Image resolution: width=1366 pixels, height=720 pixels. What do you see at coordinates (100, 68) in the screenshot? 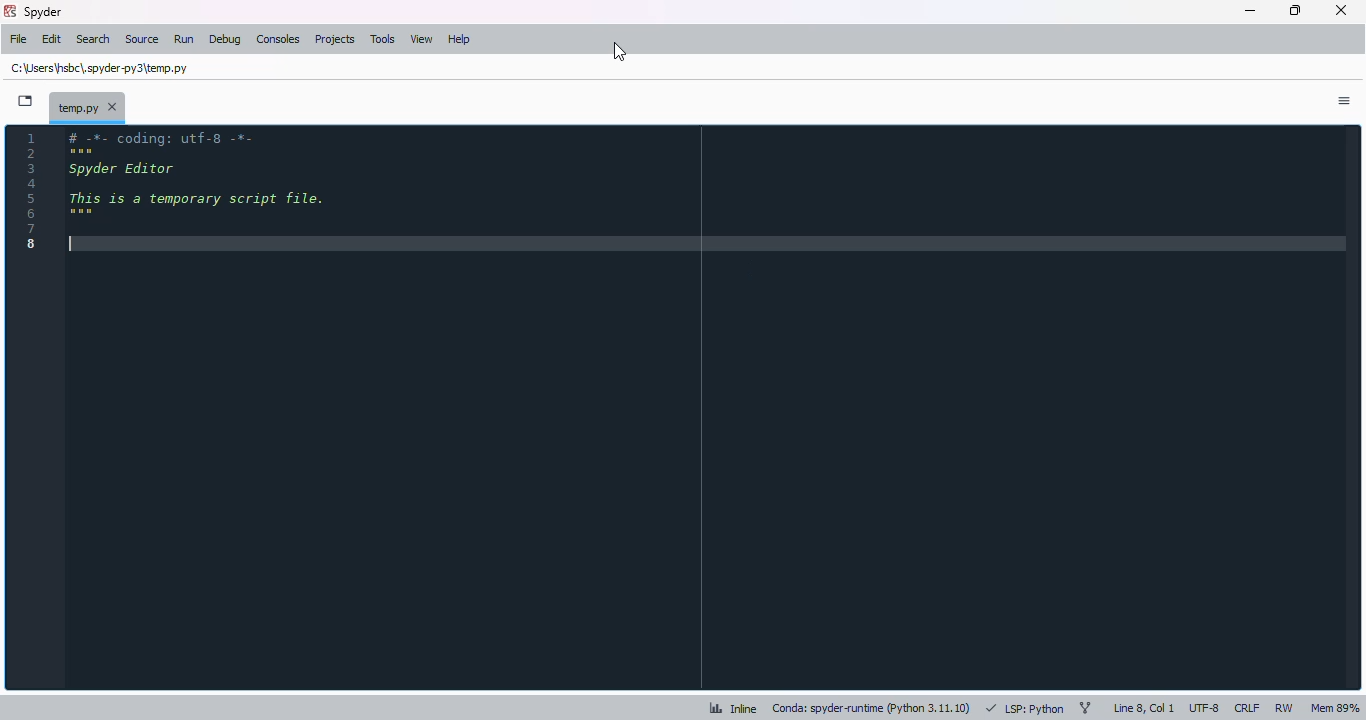
I see `temporary file` at bounding box center [100, 68].